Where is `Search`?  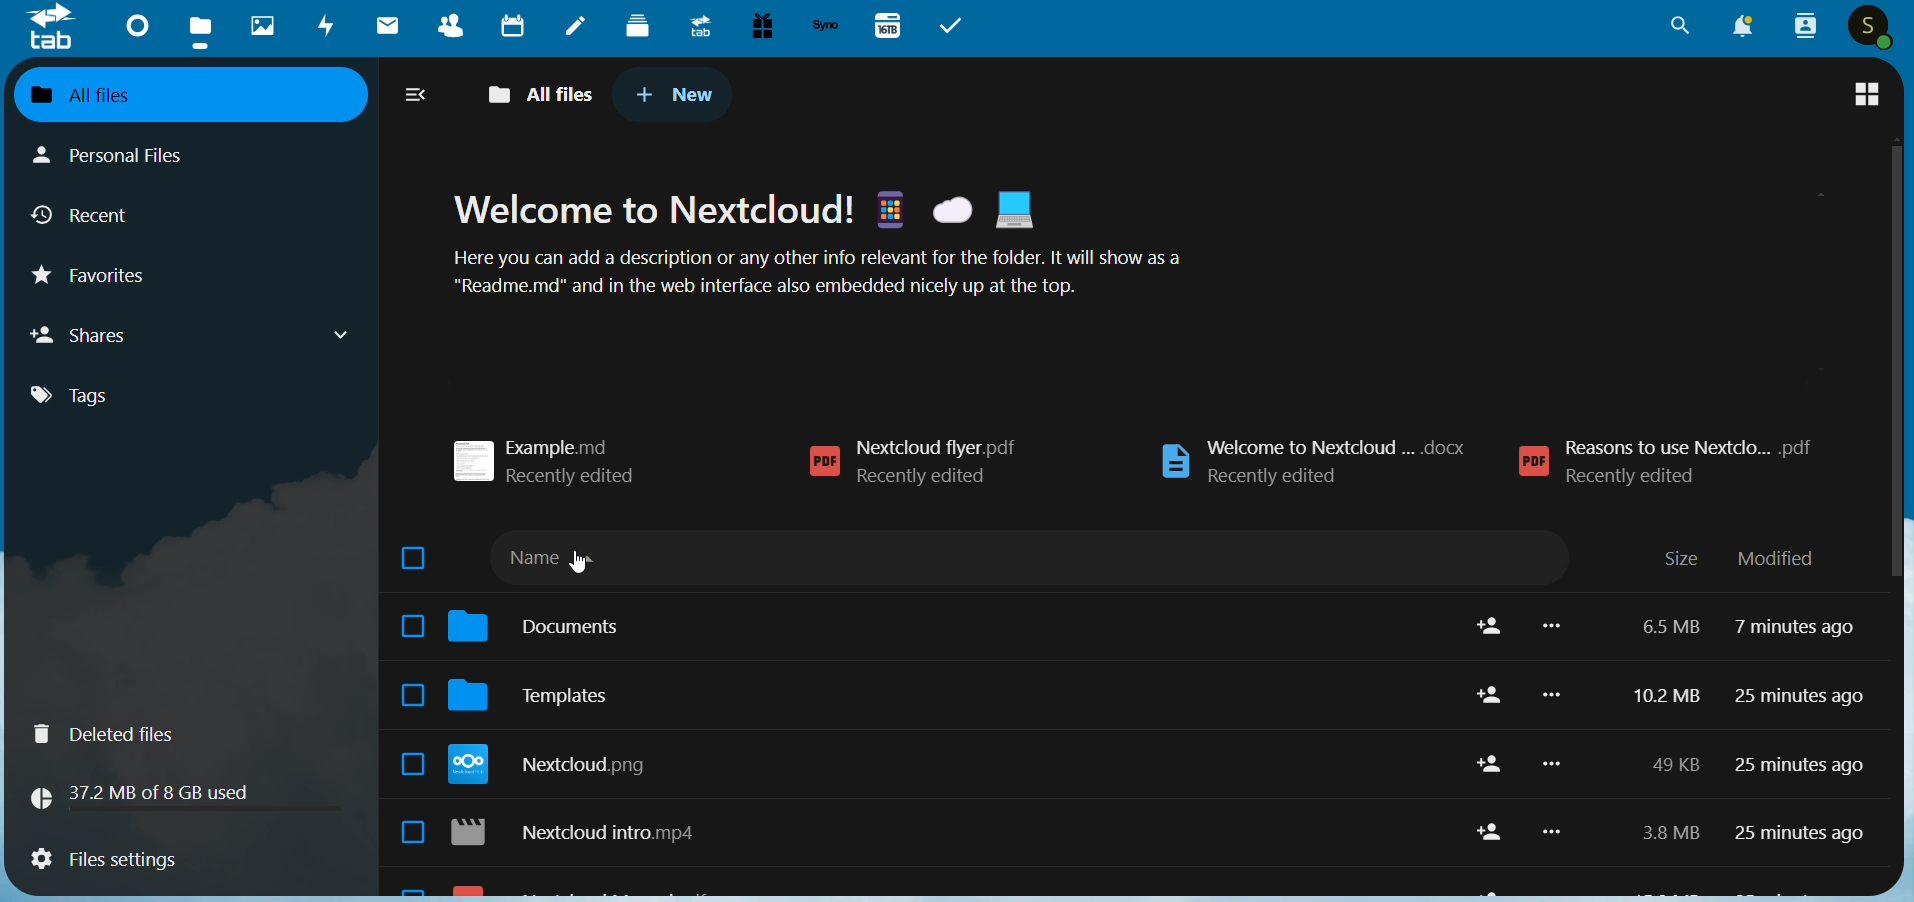
Search is located at coordinates (1677, 25).